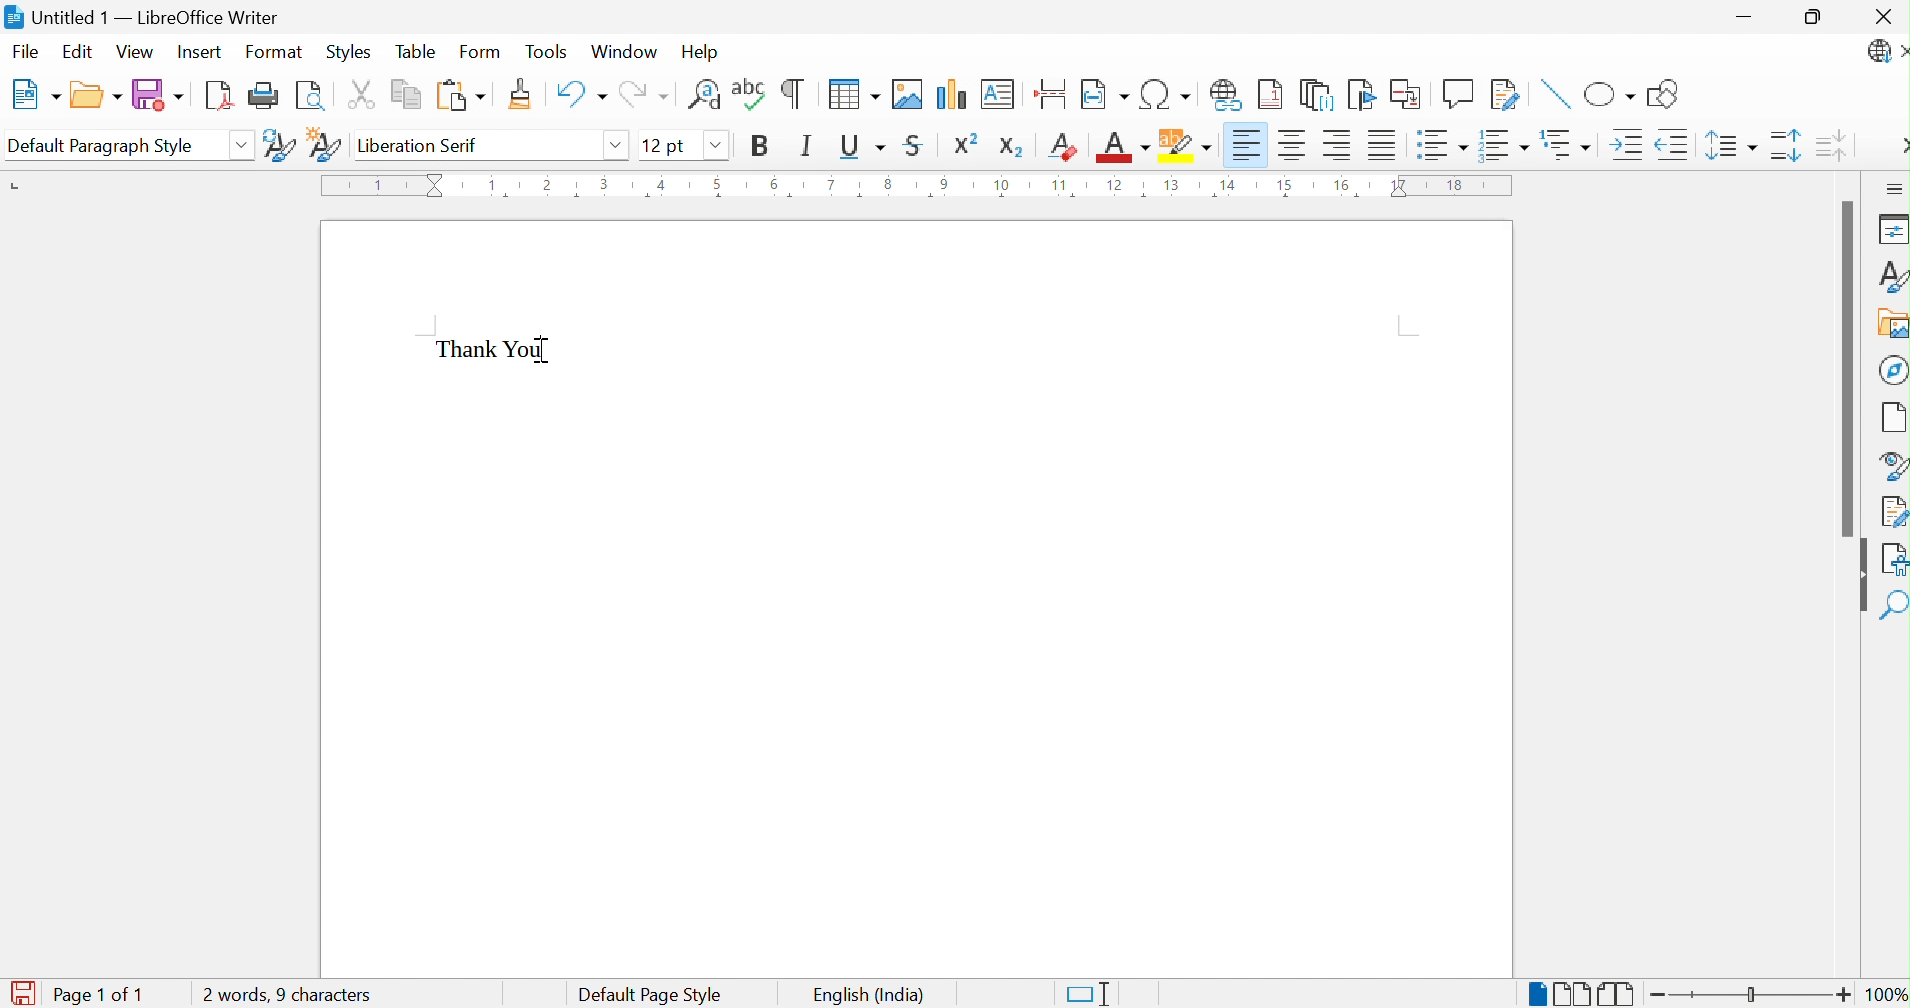  What do you see at coordinates (1858, 576) in the screenshot?
I see `Hide` at bounding box center [1858, 576].